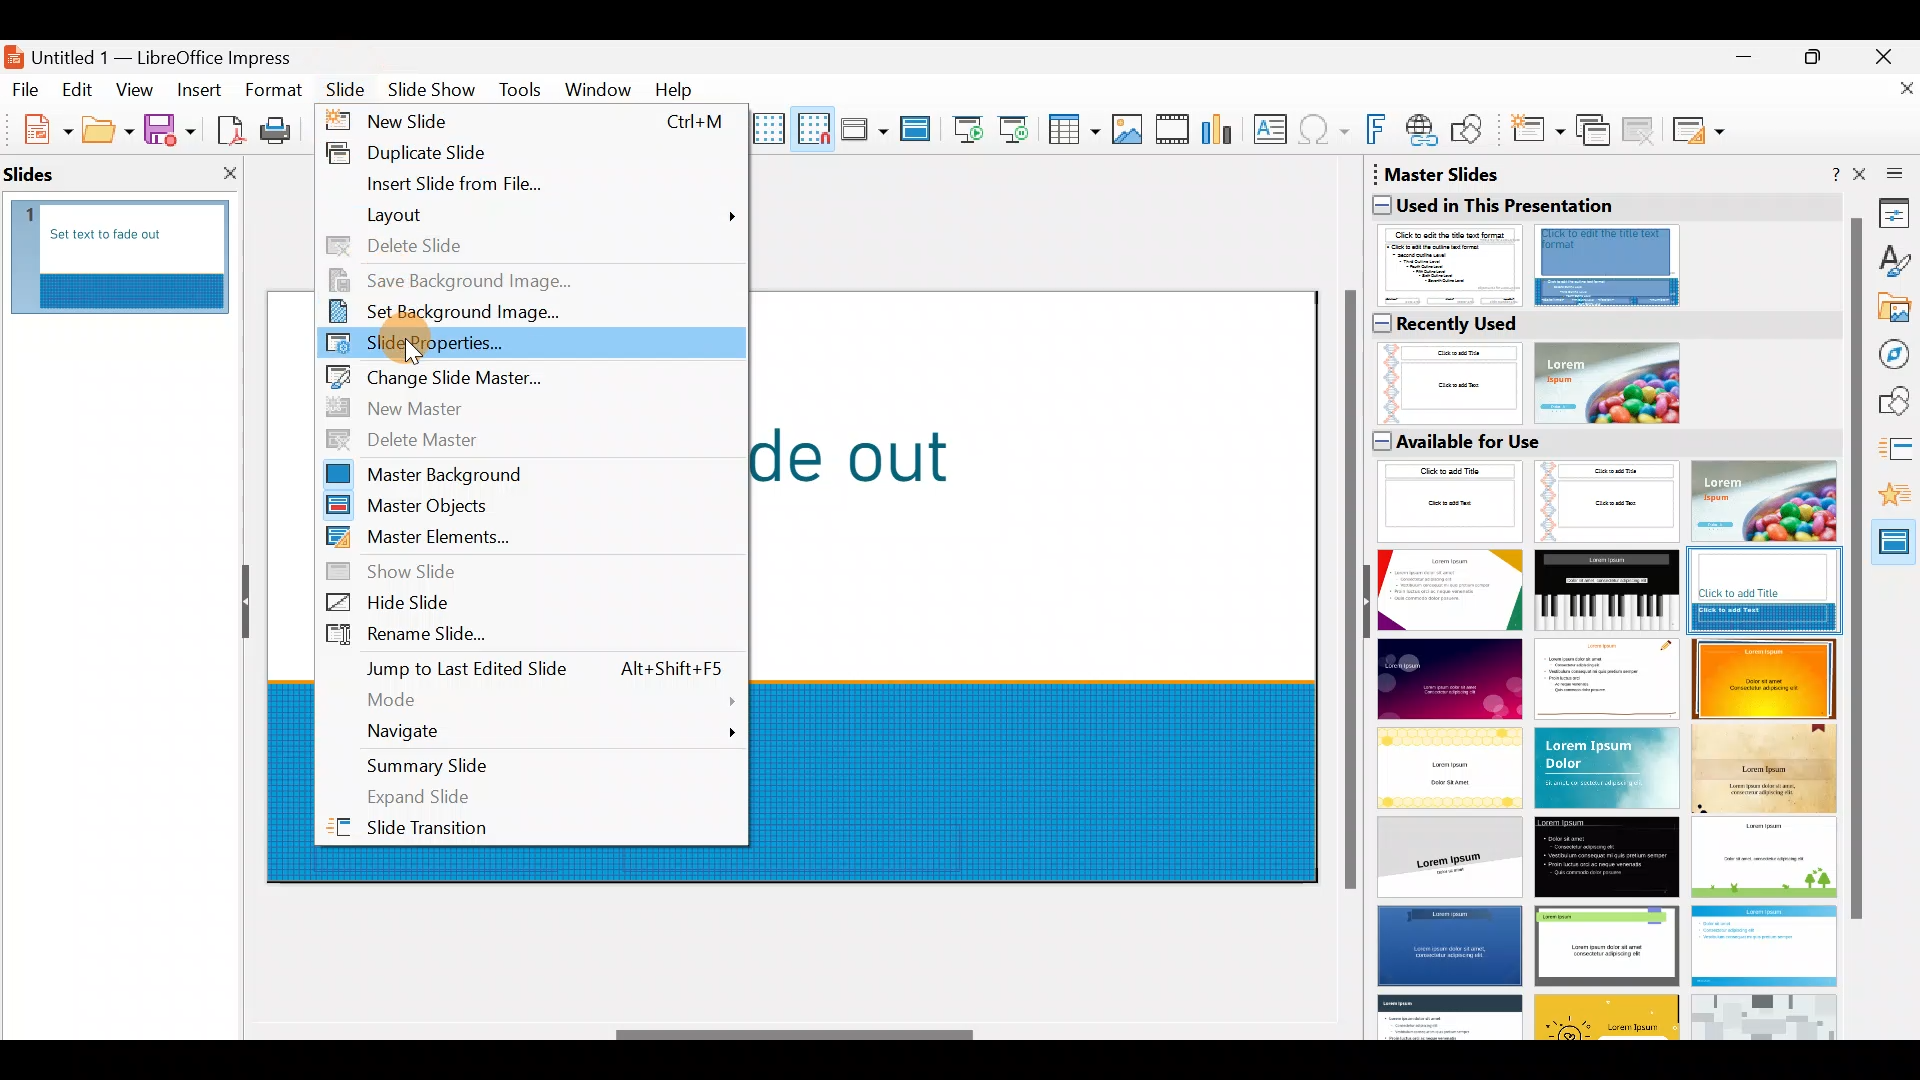 The height and width of the screenshot is (1080, 1920). What do you see at coordinates (521, 537) in the screenshot?
I see `Master elements` at bounding box center [521, 537].